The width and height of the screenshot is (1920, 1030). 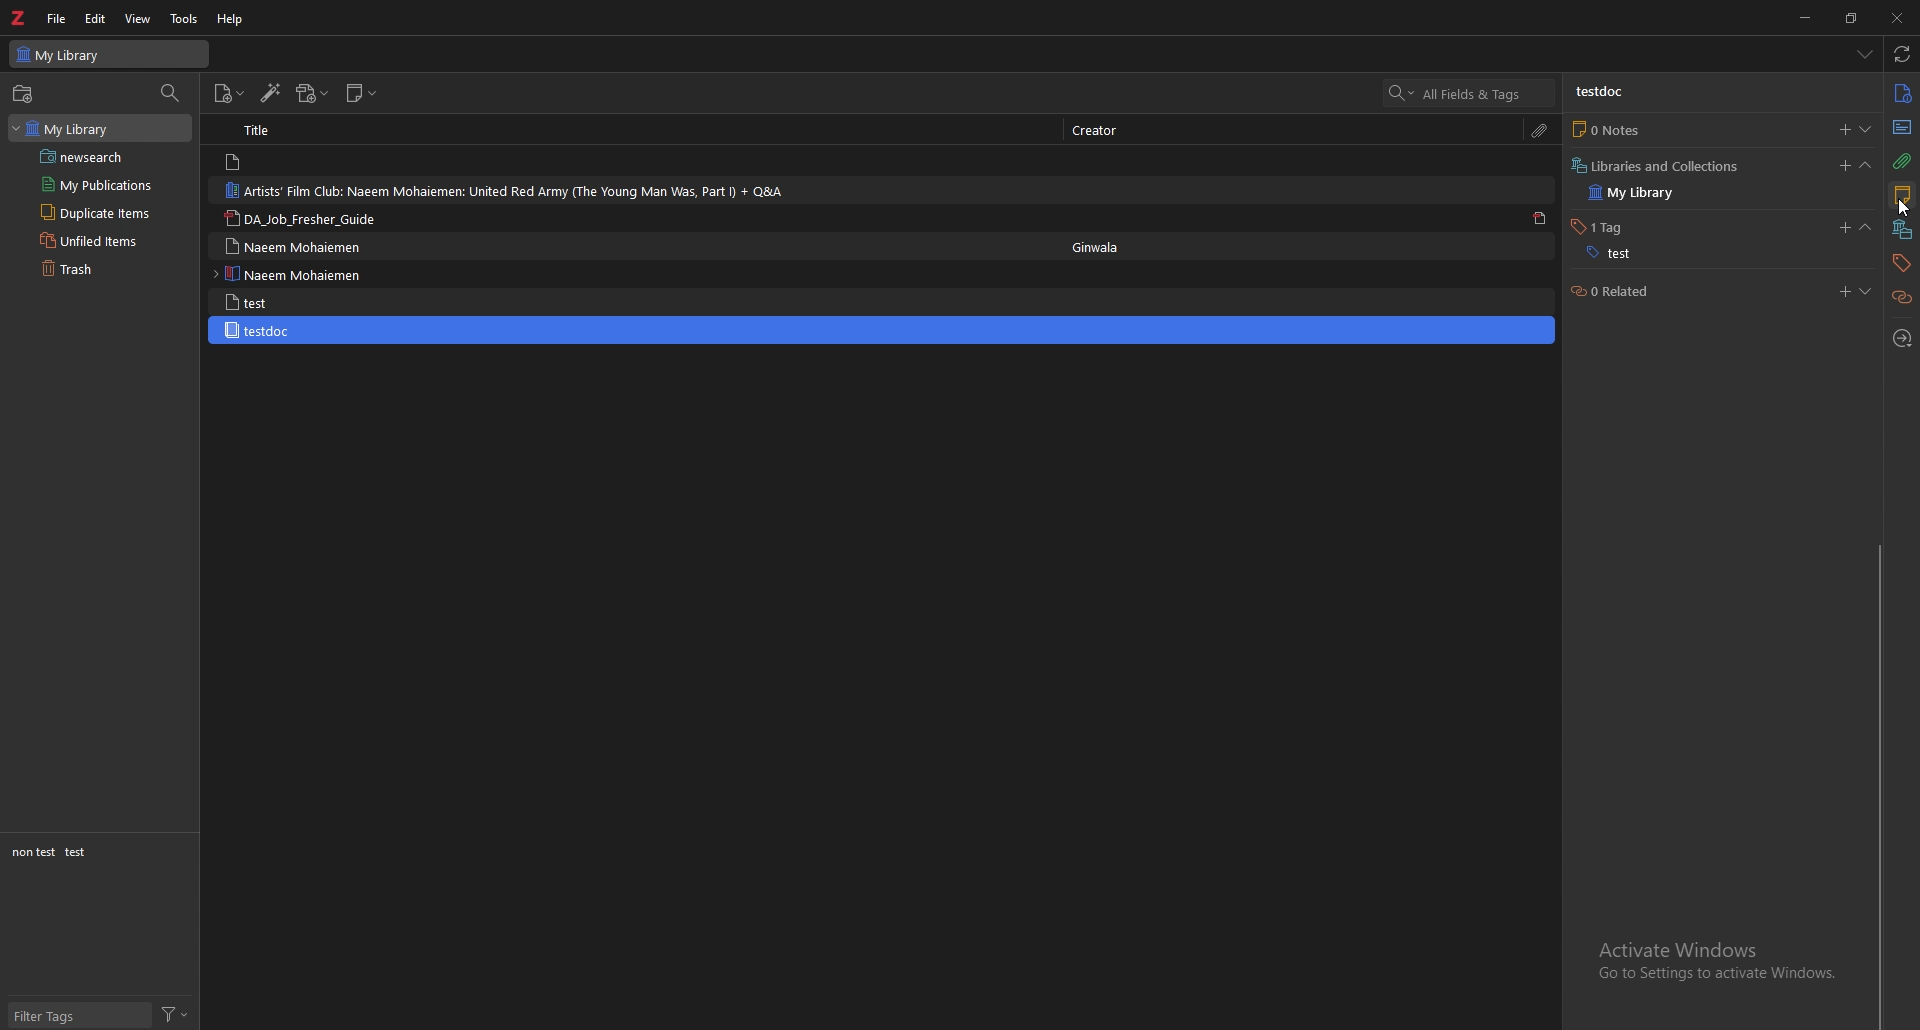 I want to click on help, so click(x=232, y=19).